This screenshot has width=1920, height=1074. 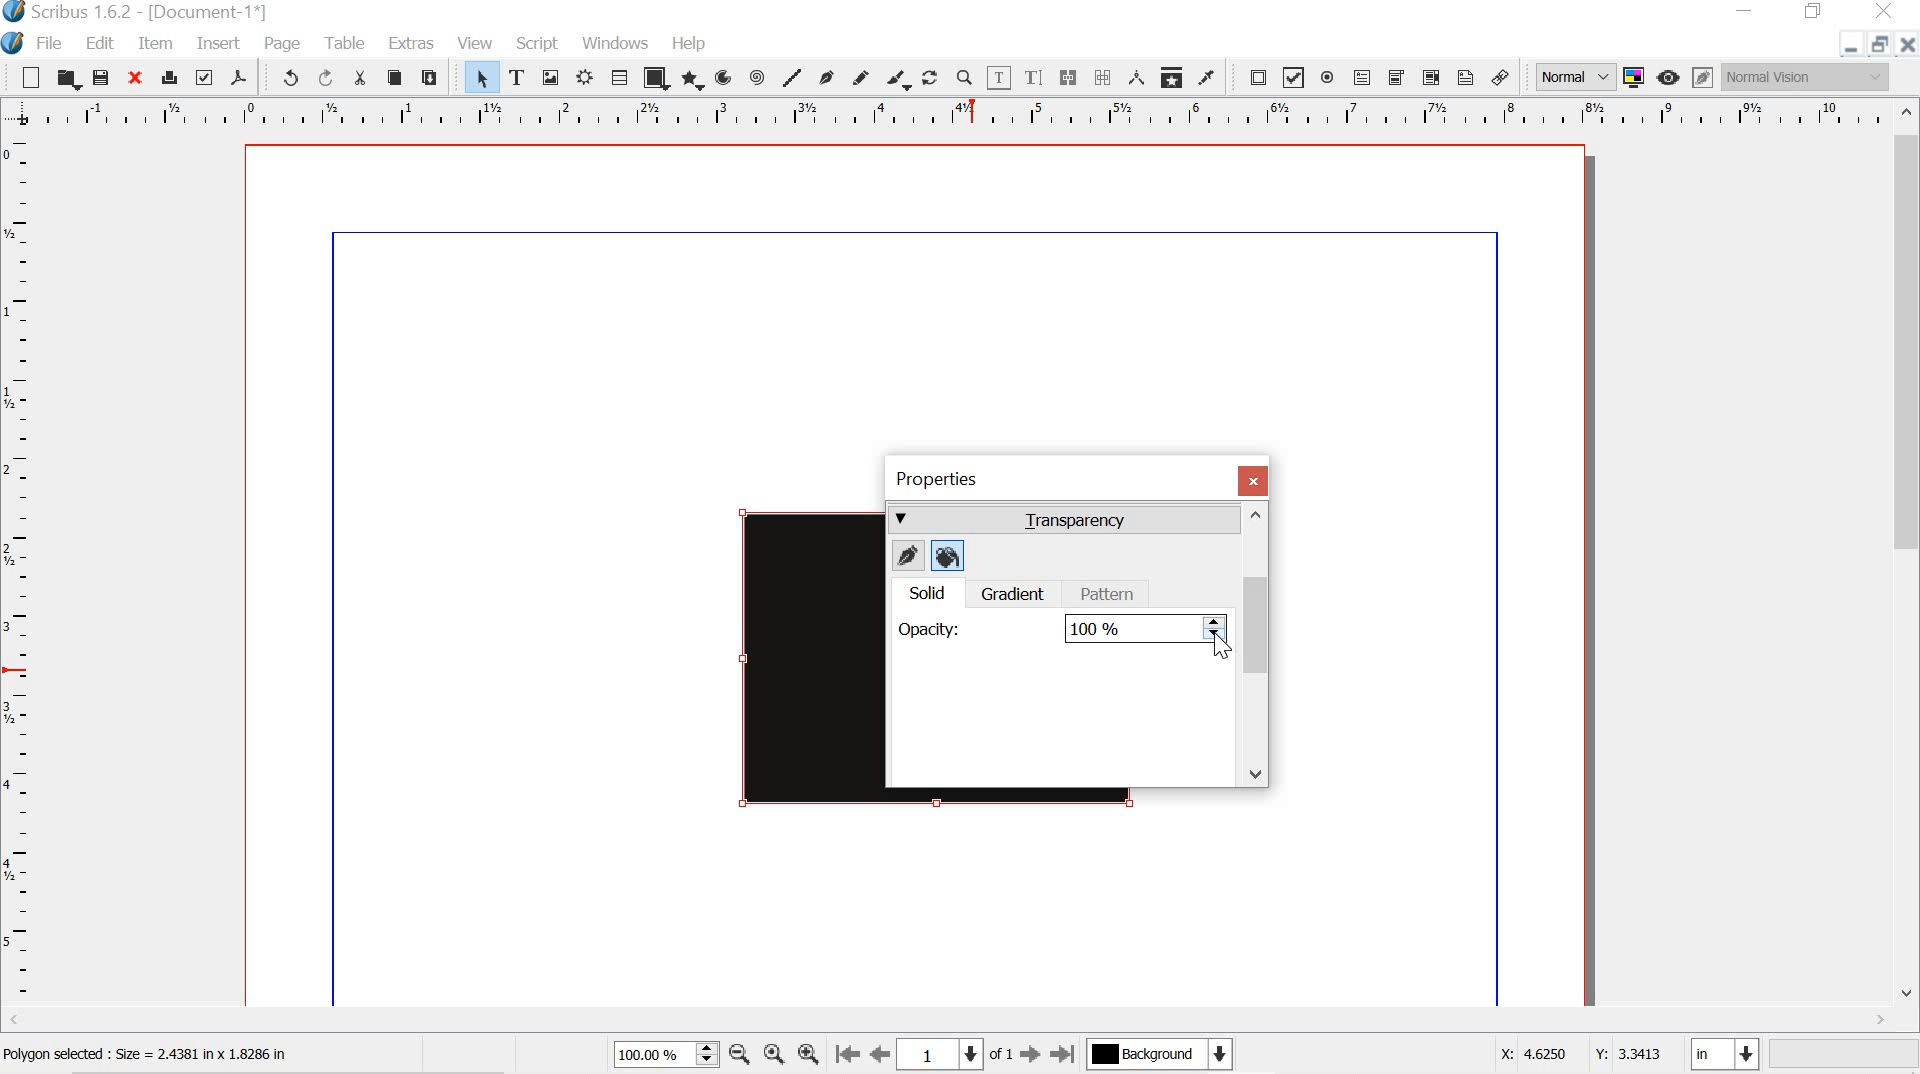 I want to click on rotate item, so click(x=929, y=79).